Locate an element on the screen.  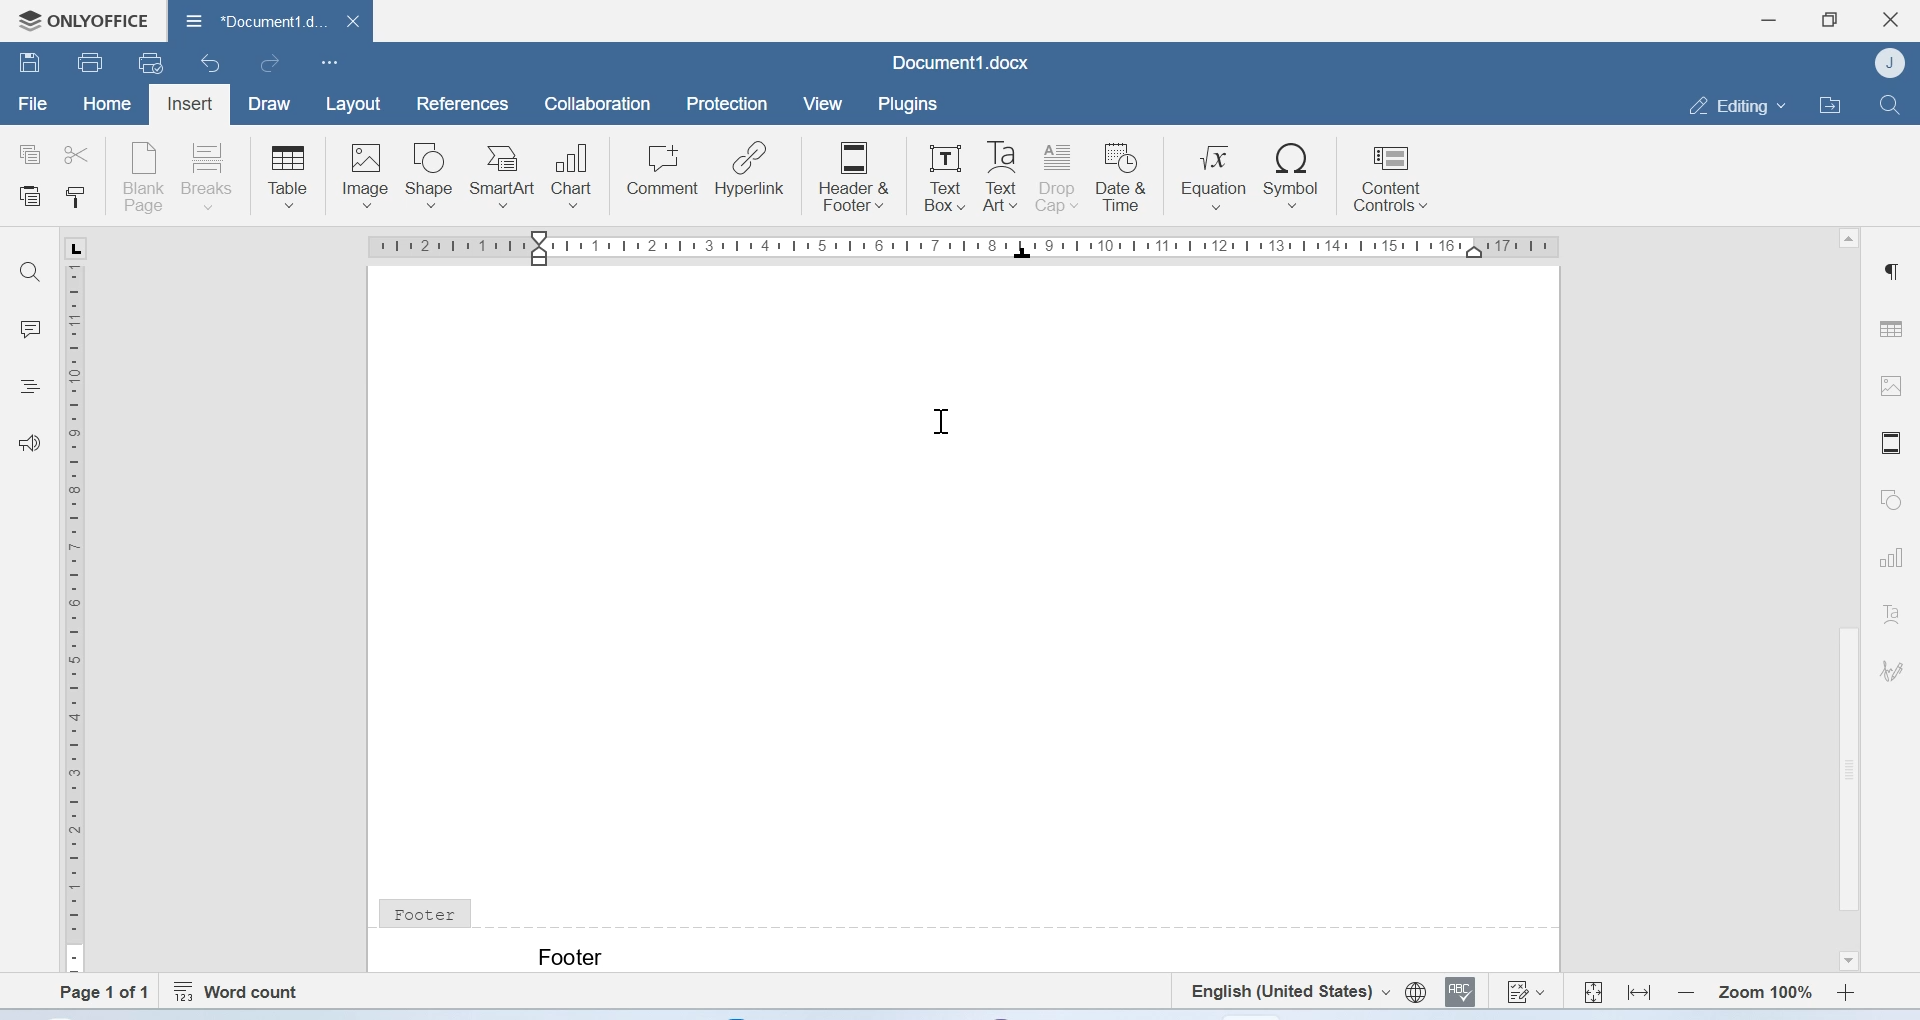
Customize Quick Access Toolbar is located at coordinates (330, 64).